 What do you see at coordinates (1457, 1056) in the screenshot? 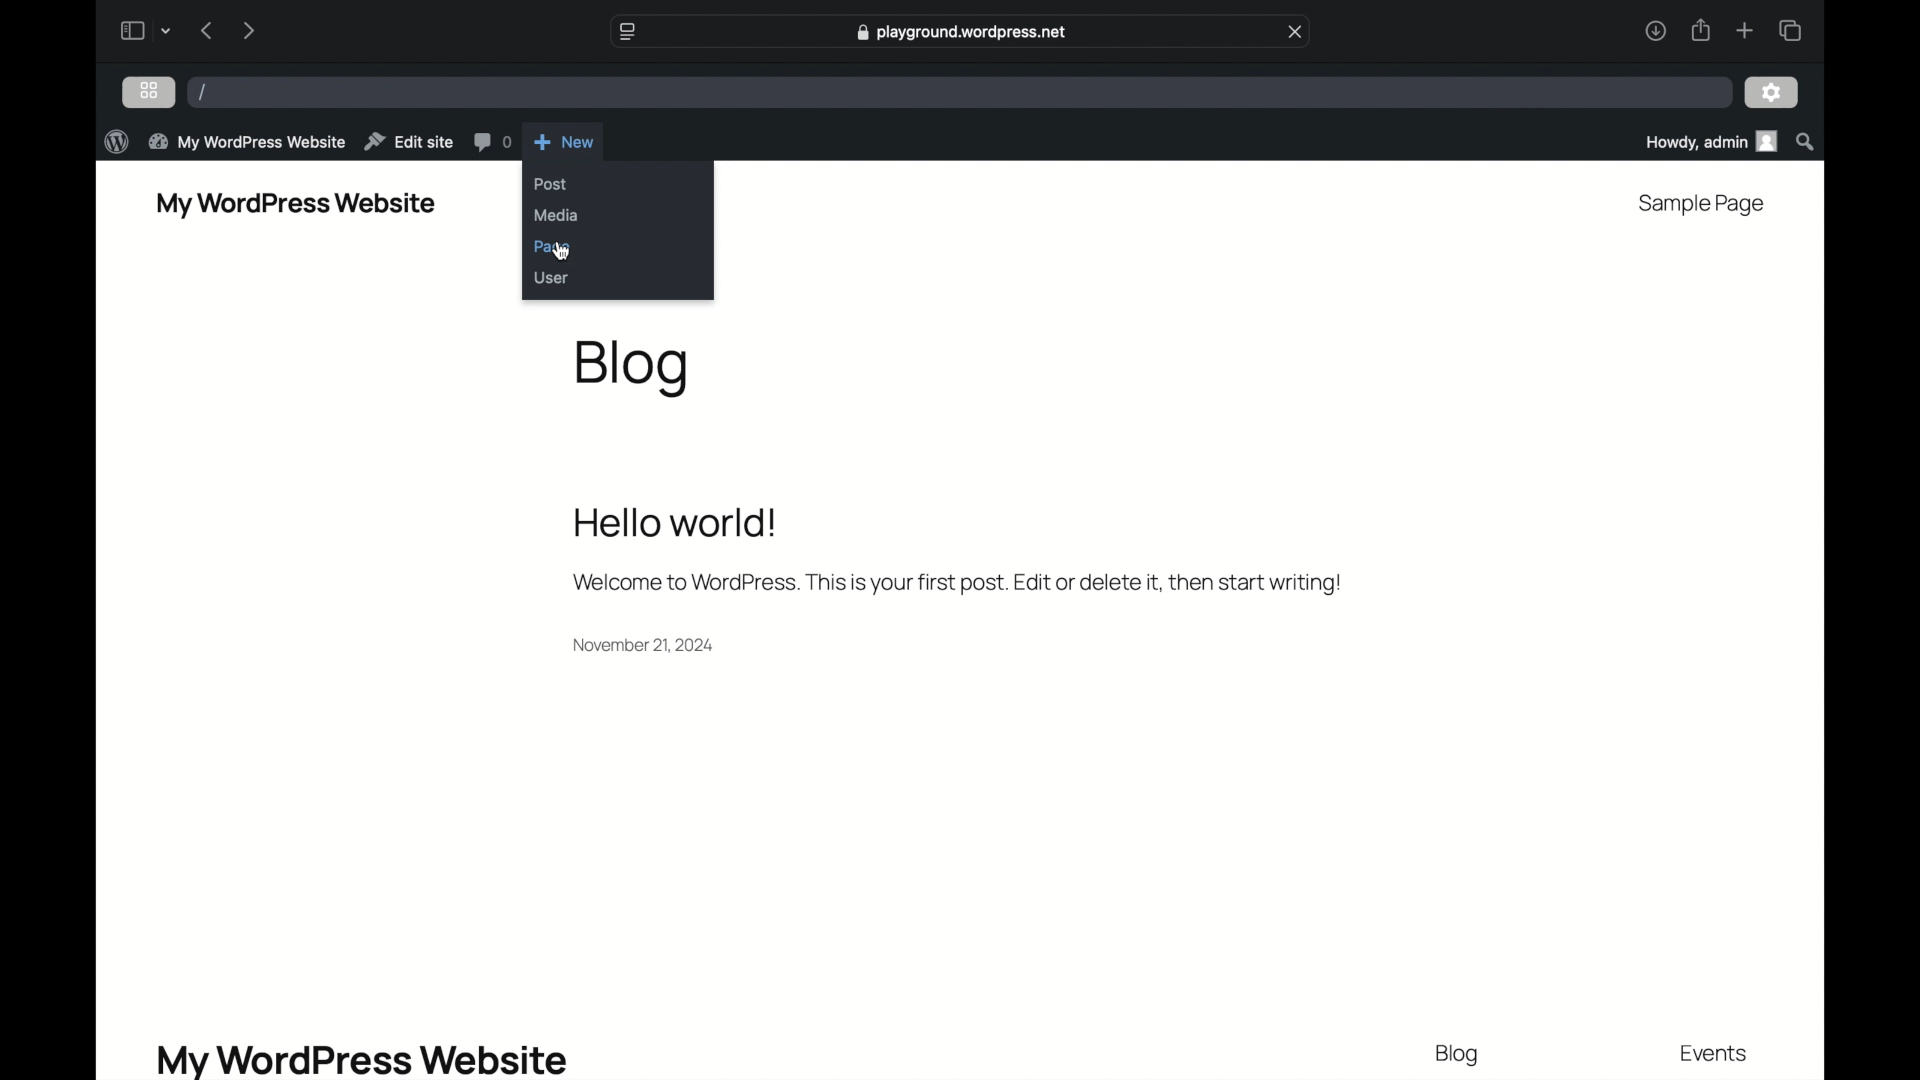
I see `blog` at bounding box center [1457, 1056].